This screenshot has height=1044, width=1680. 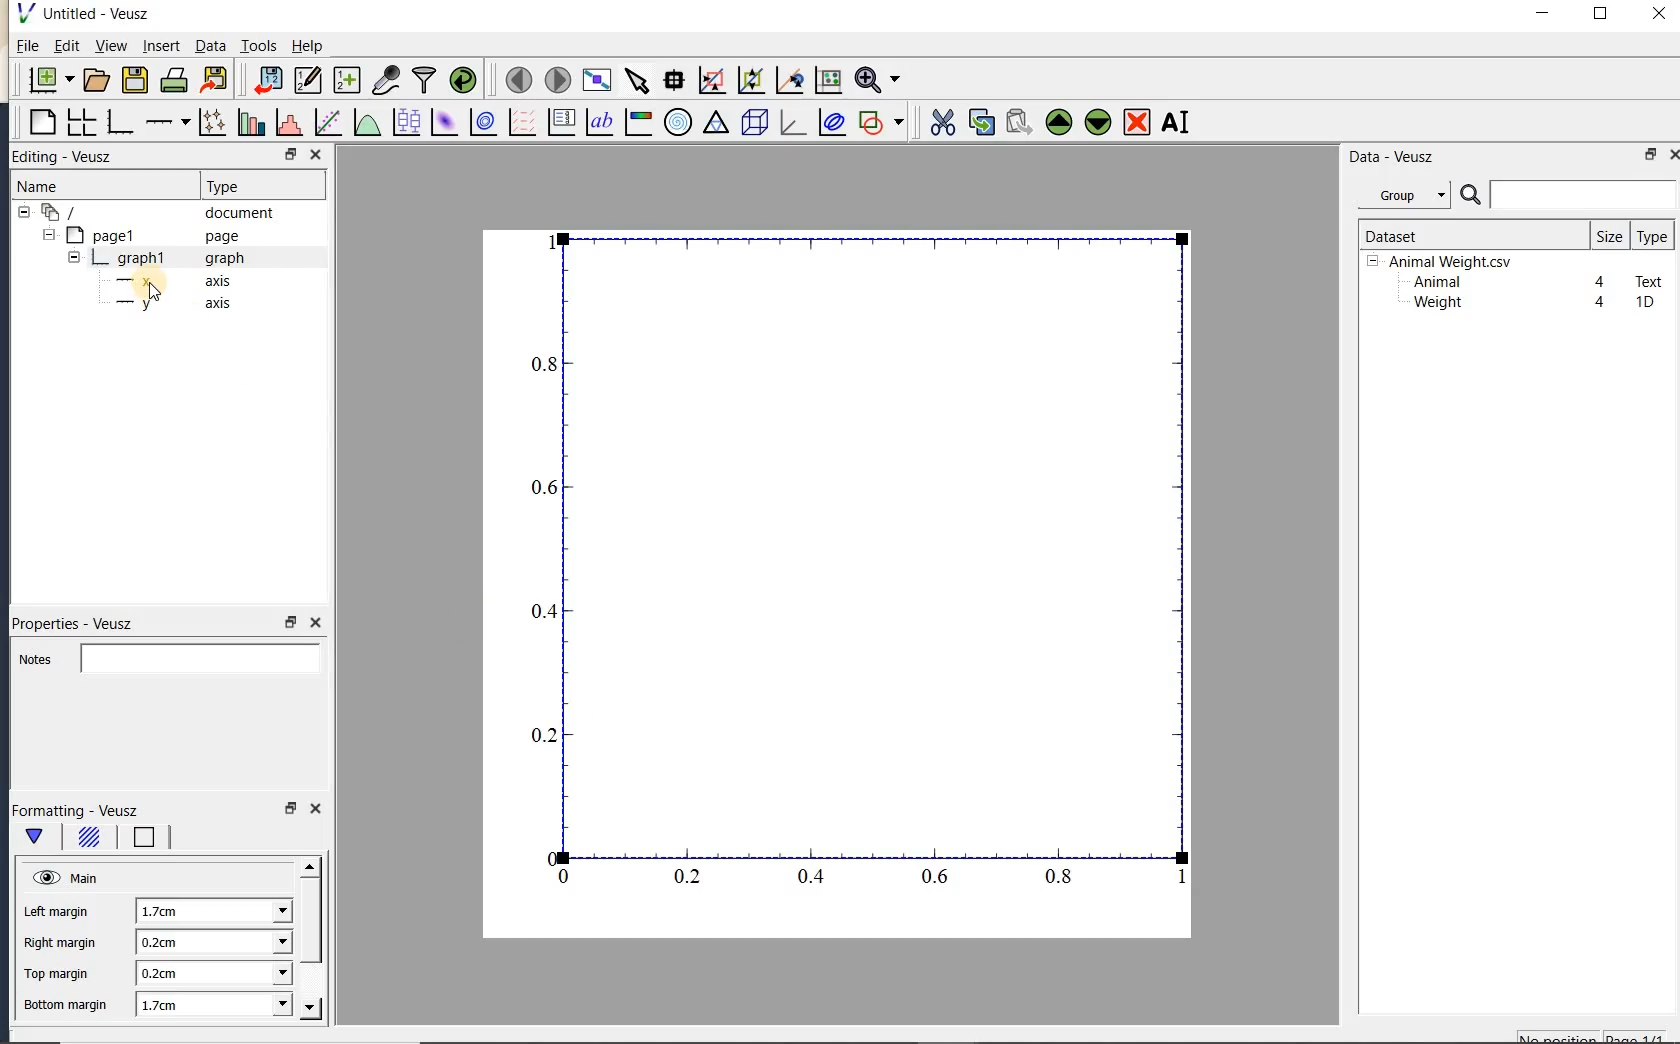 I want to click on close, so click(x=1659, y=15).